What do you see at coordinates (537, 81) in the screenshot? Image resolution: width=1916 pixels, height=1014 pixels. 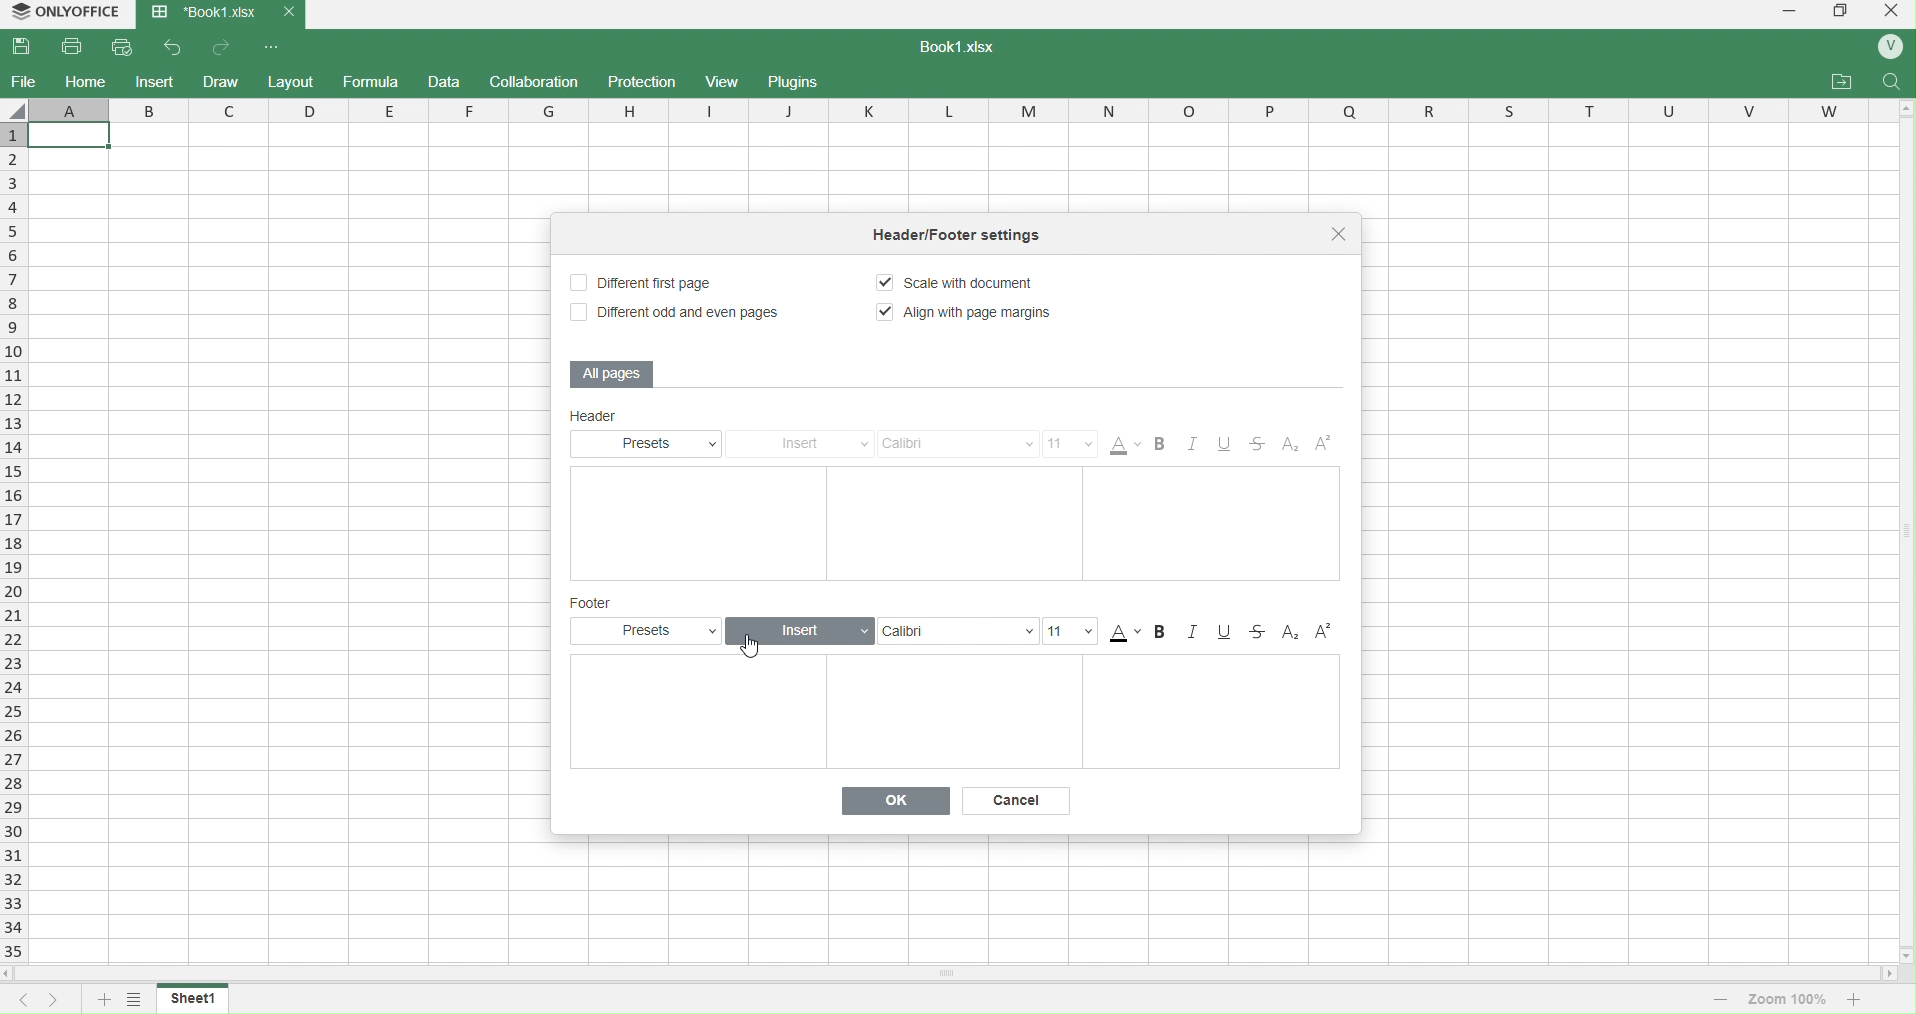 I see `collaboration` at bounding box center [537, 81].